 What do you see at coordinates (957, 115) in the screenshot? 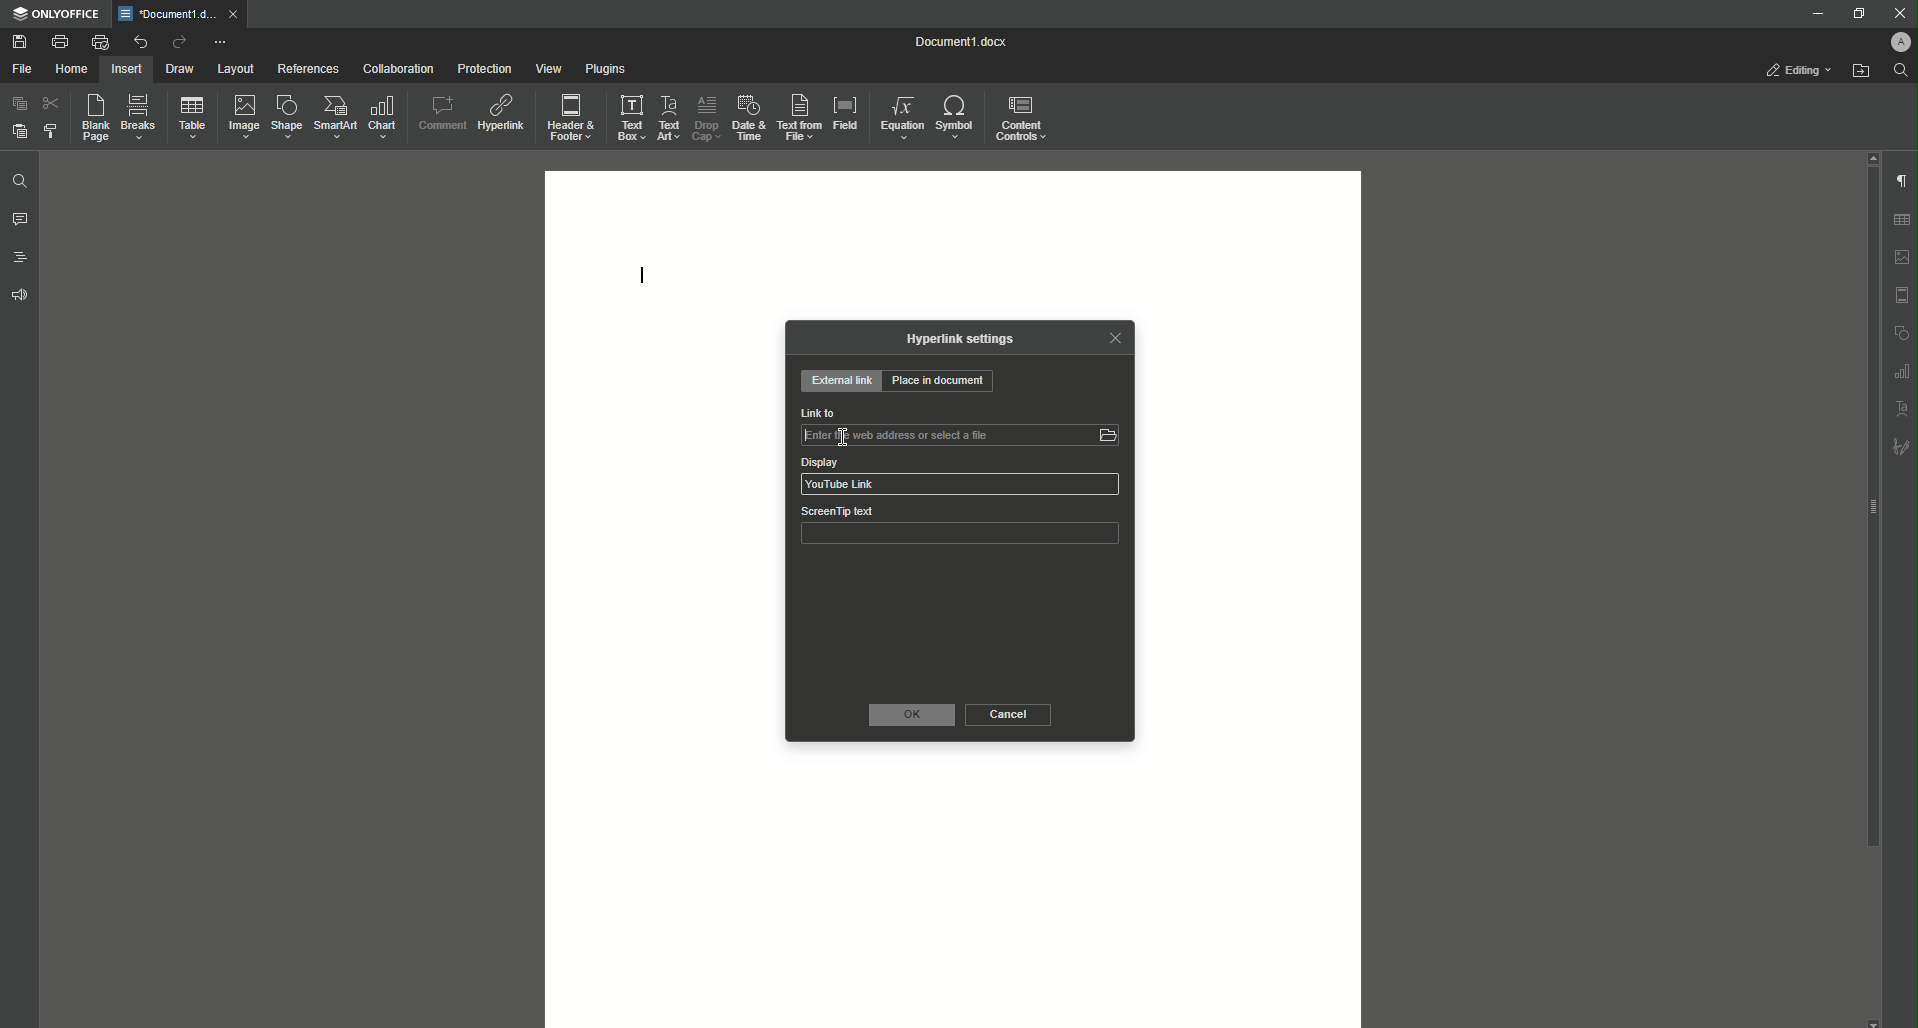
I see `Symbol` at bounding box center [957, 115].